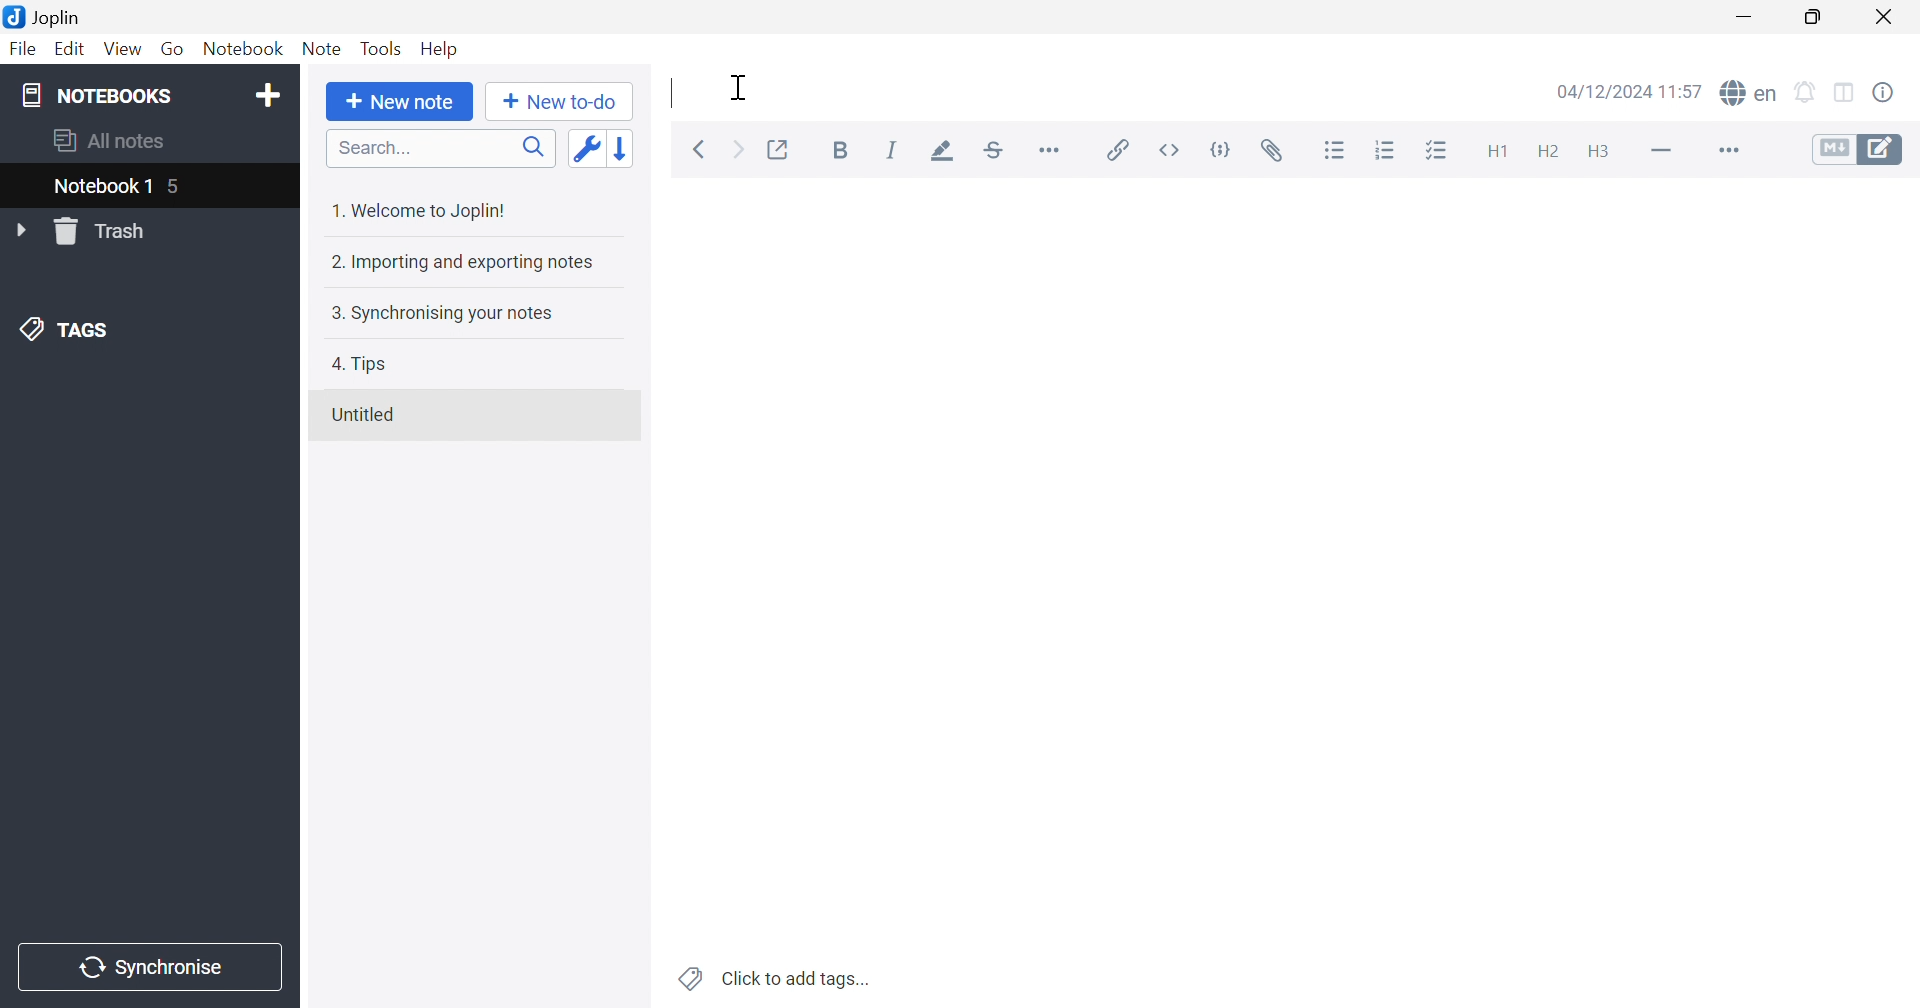  I want to click on Reverse sort order, so click(622, 148).